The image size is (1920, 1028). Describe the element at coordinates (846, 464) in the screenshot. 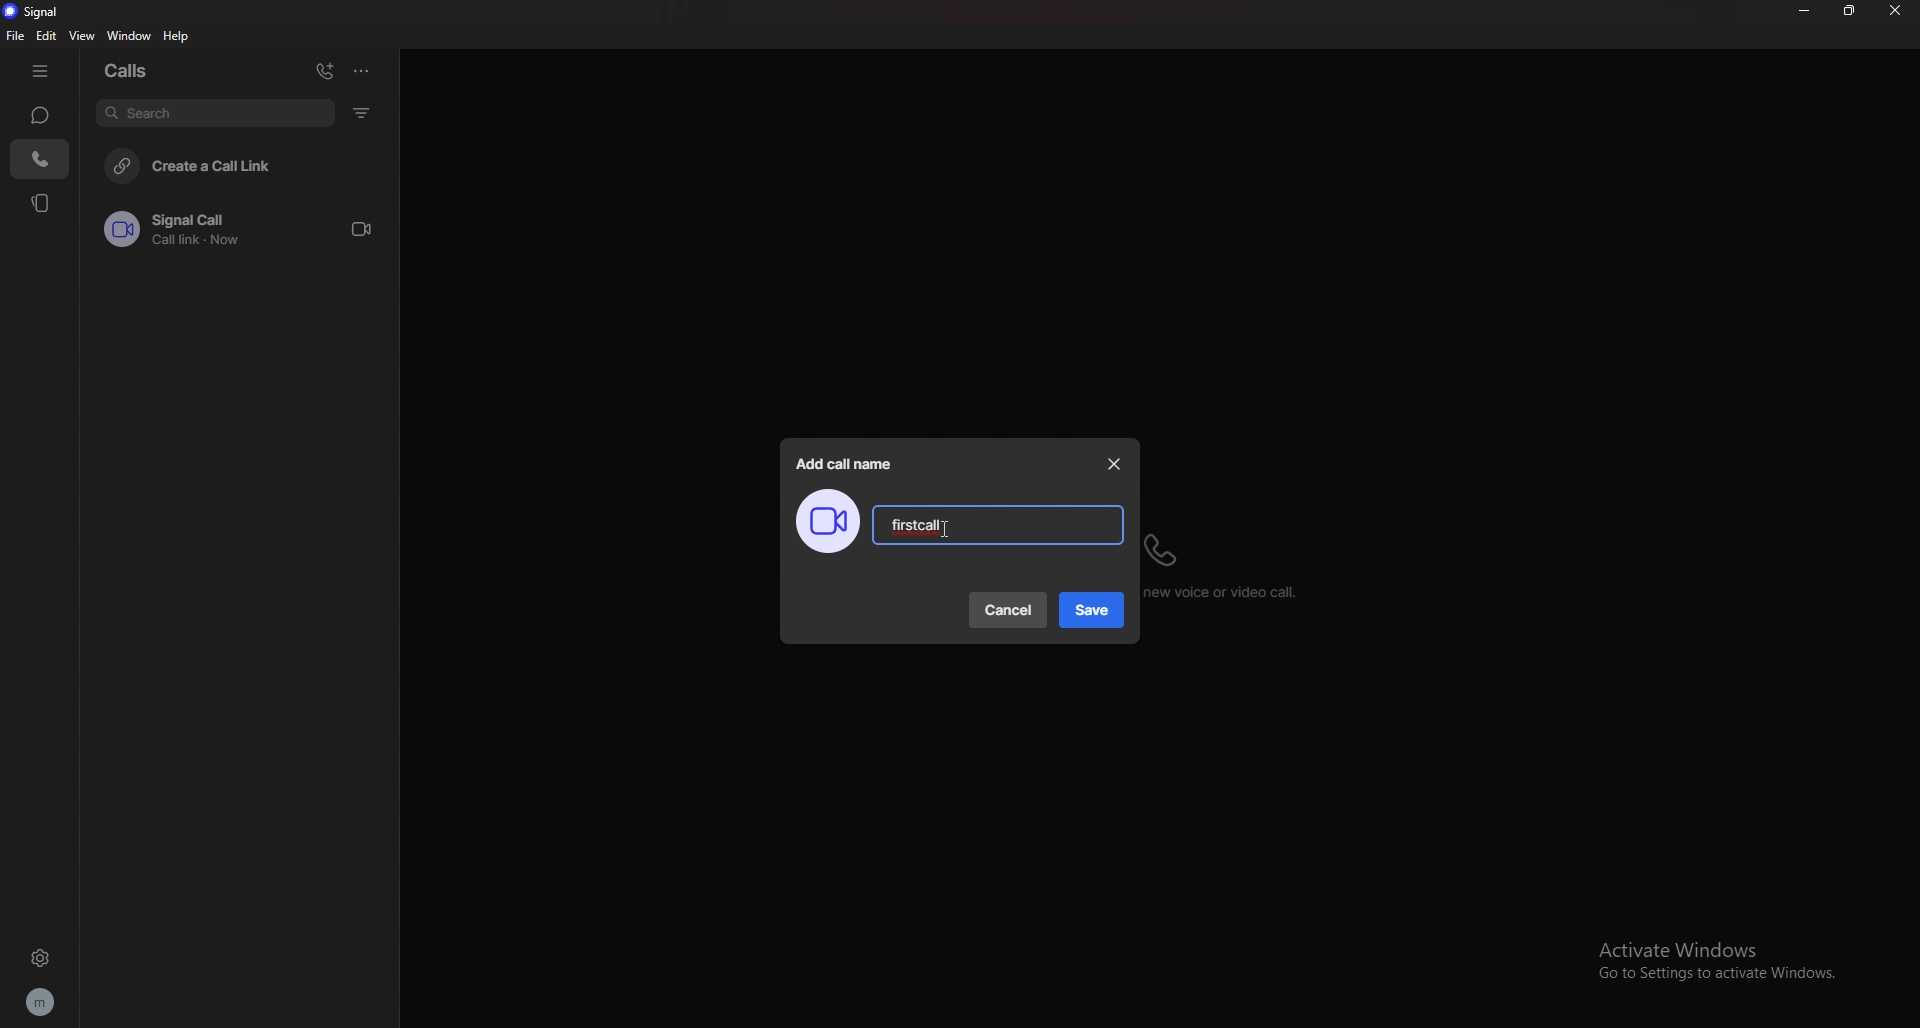

I see `add call name` at that location.